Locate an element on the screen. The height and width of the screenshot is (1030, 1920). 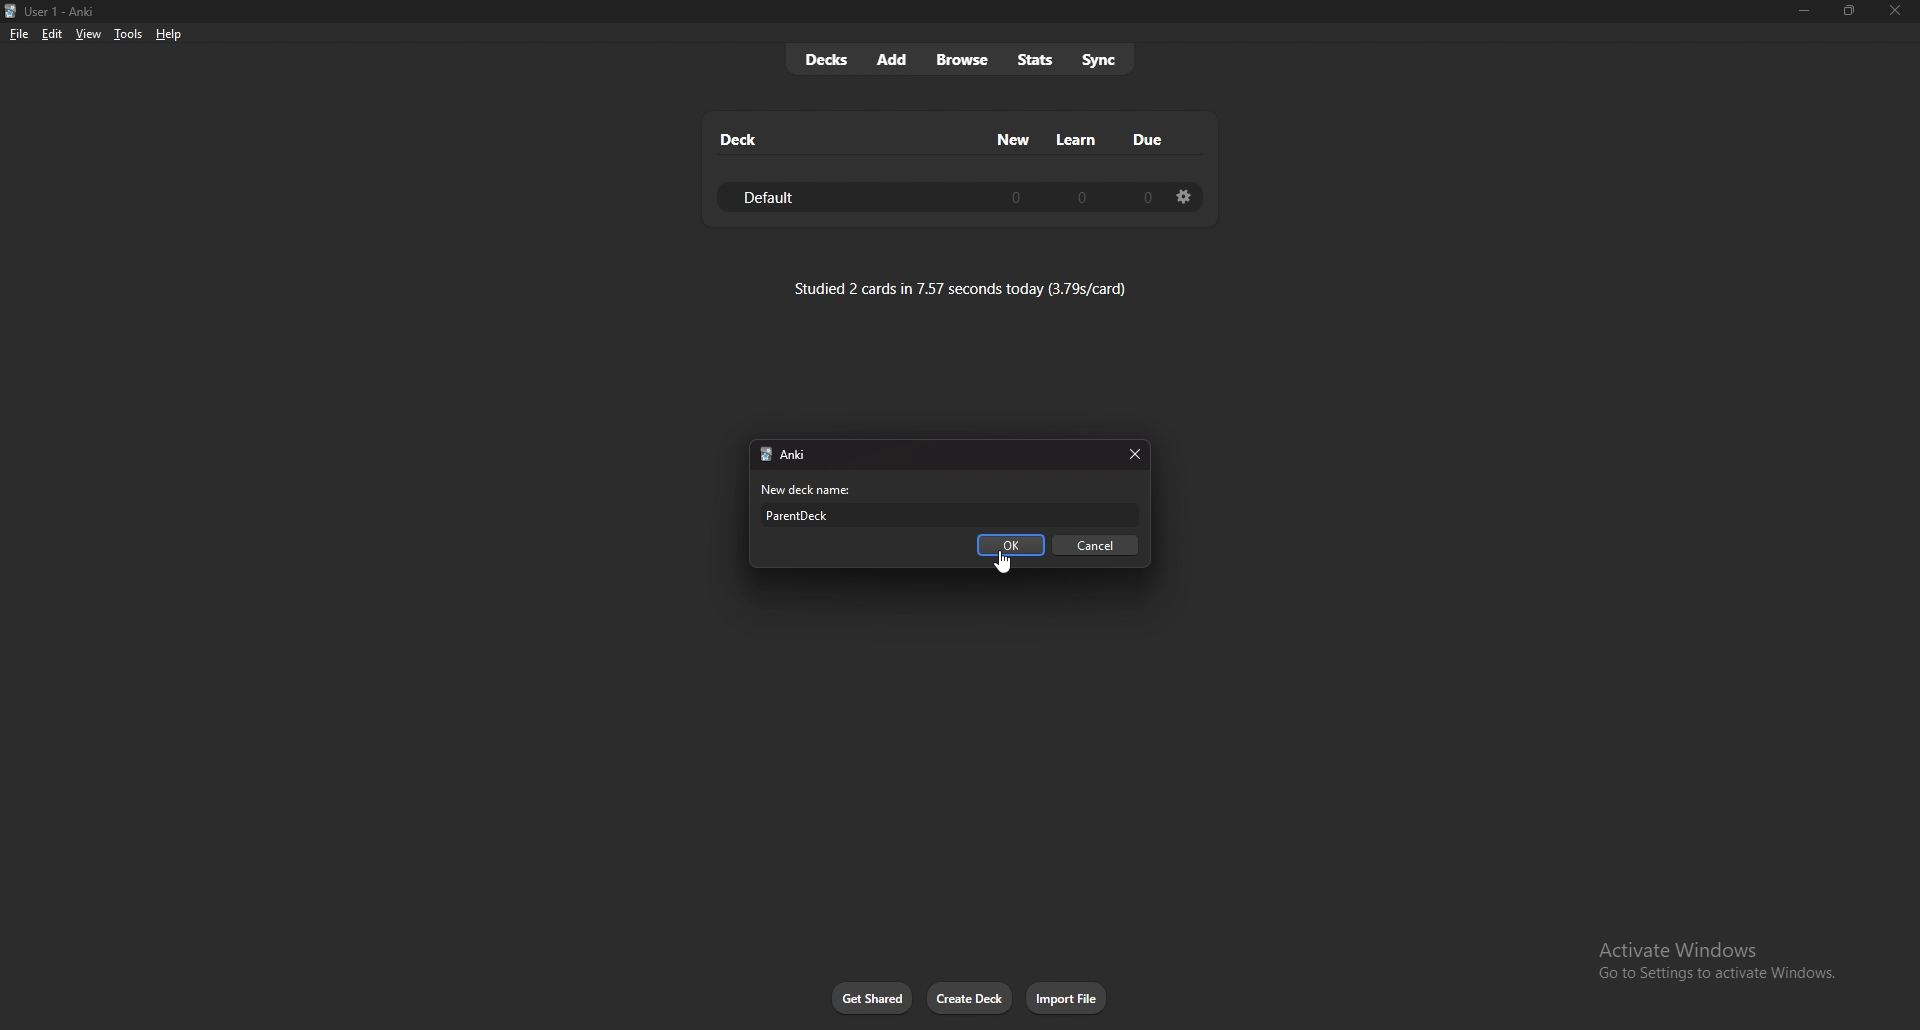
default is located at coordinates (779, 198).